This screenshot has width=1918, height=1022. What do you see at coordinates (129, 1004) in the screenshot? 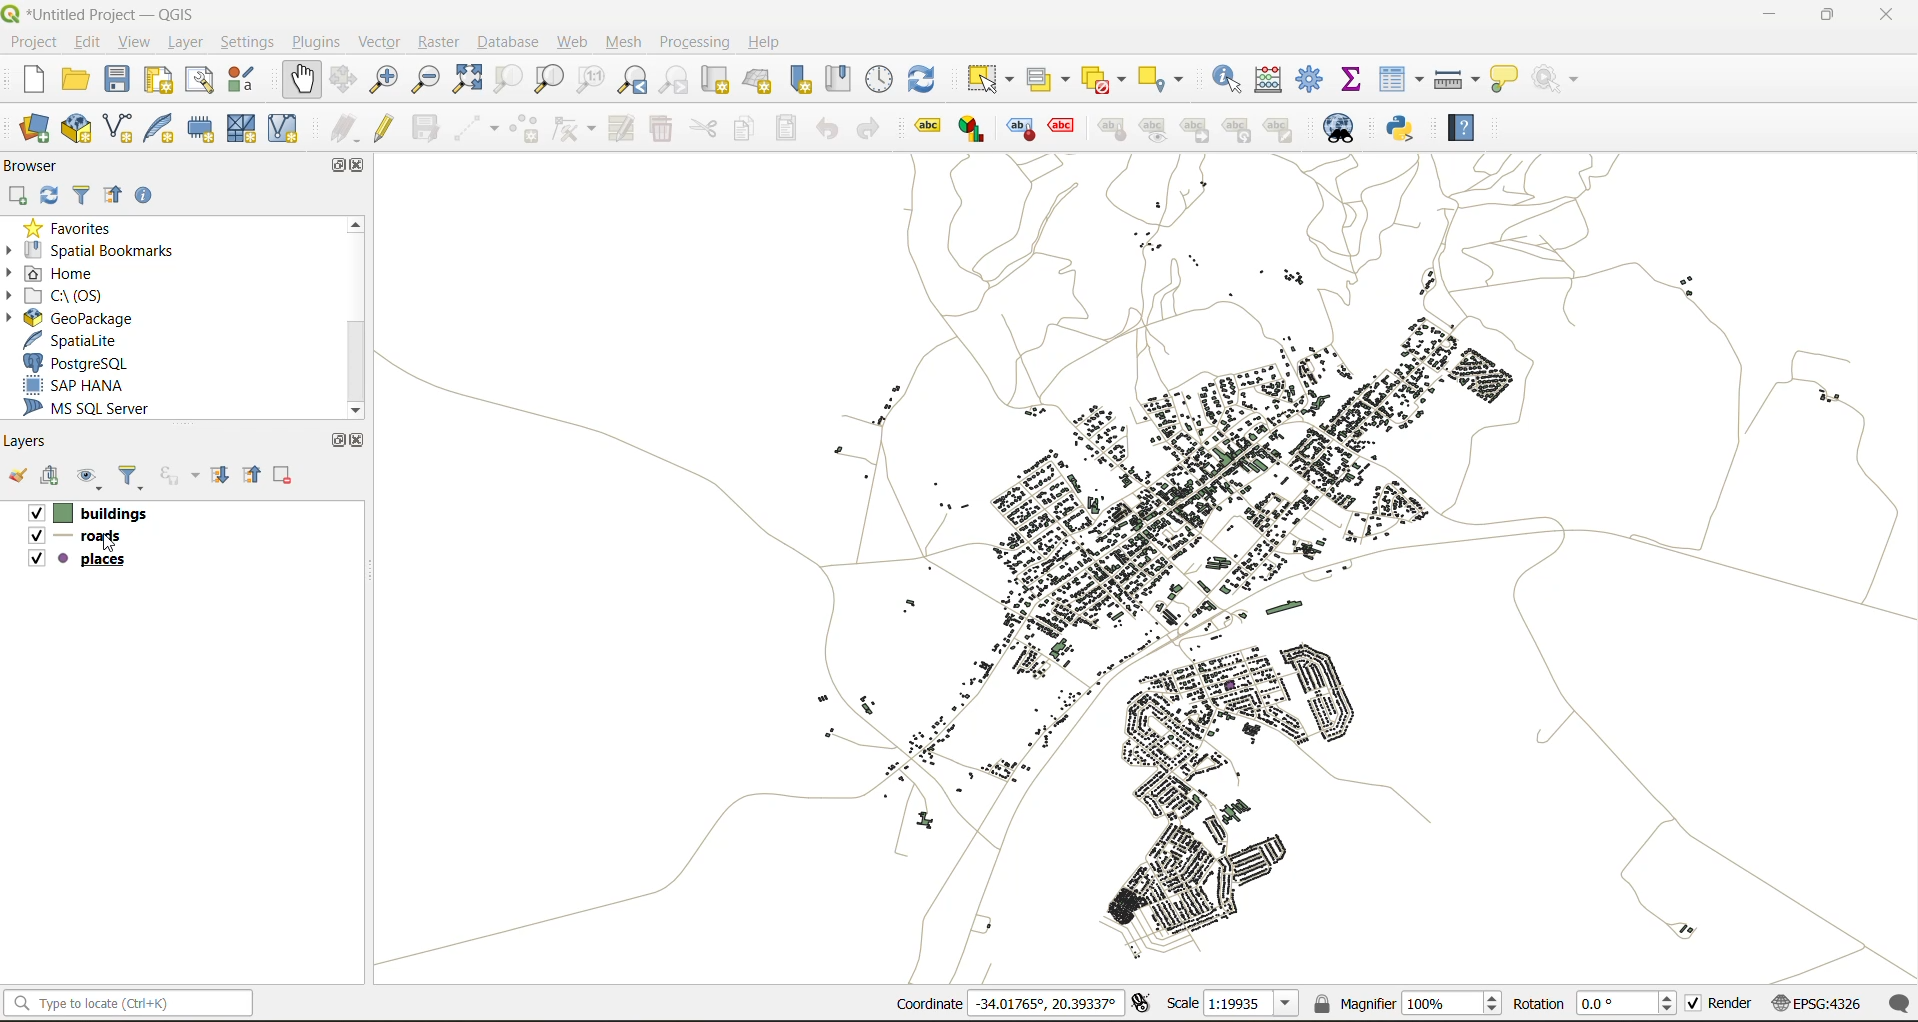
I see `status bar` at bounding box center [129, 1004].